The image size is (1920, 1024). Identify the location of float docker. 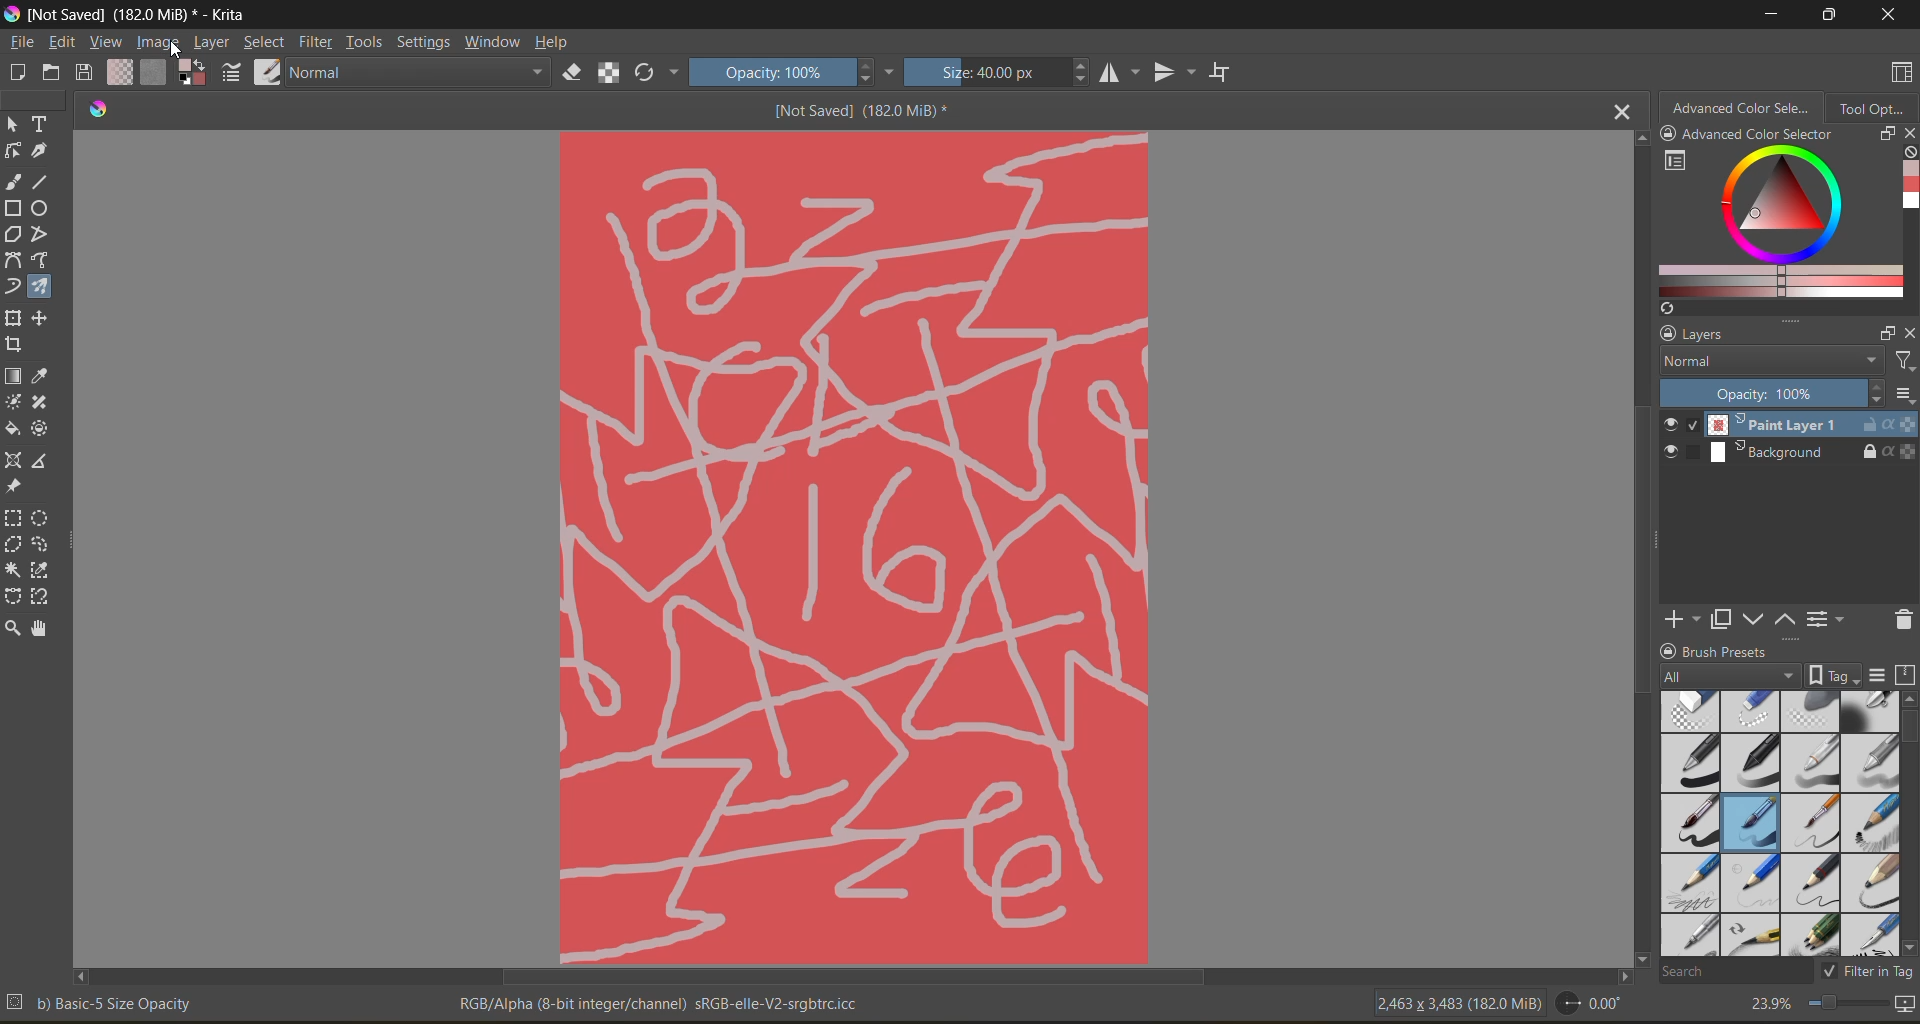
(1887, 135).